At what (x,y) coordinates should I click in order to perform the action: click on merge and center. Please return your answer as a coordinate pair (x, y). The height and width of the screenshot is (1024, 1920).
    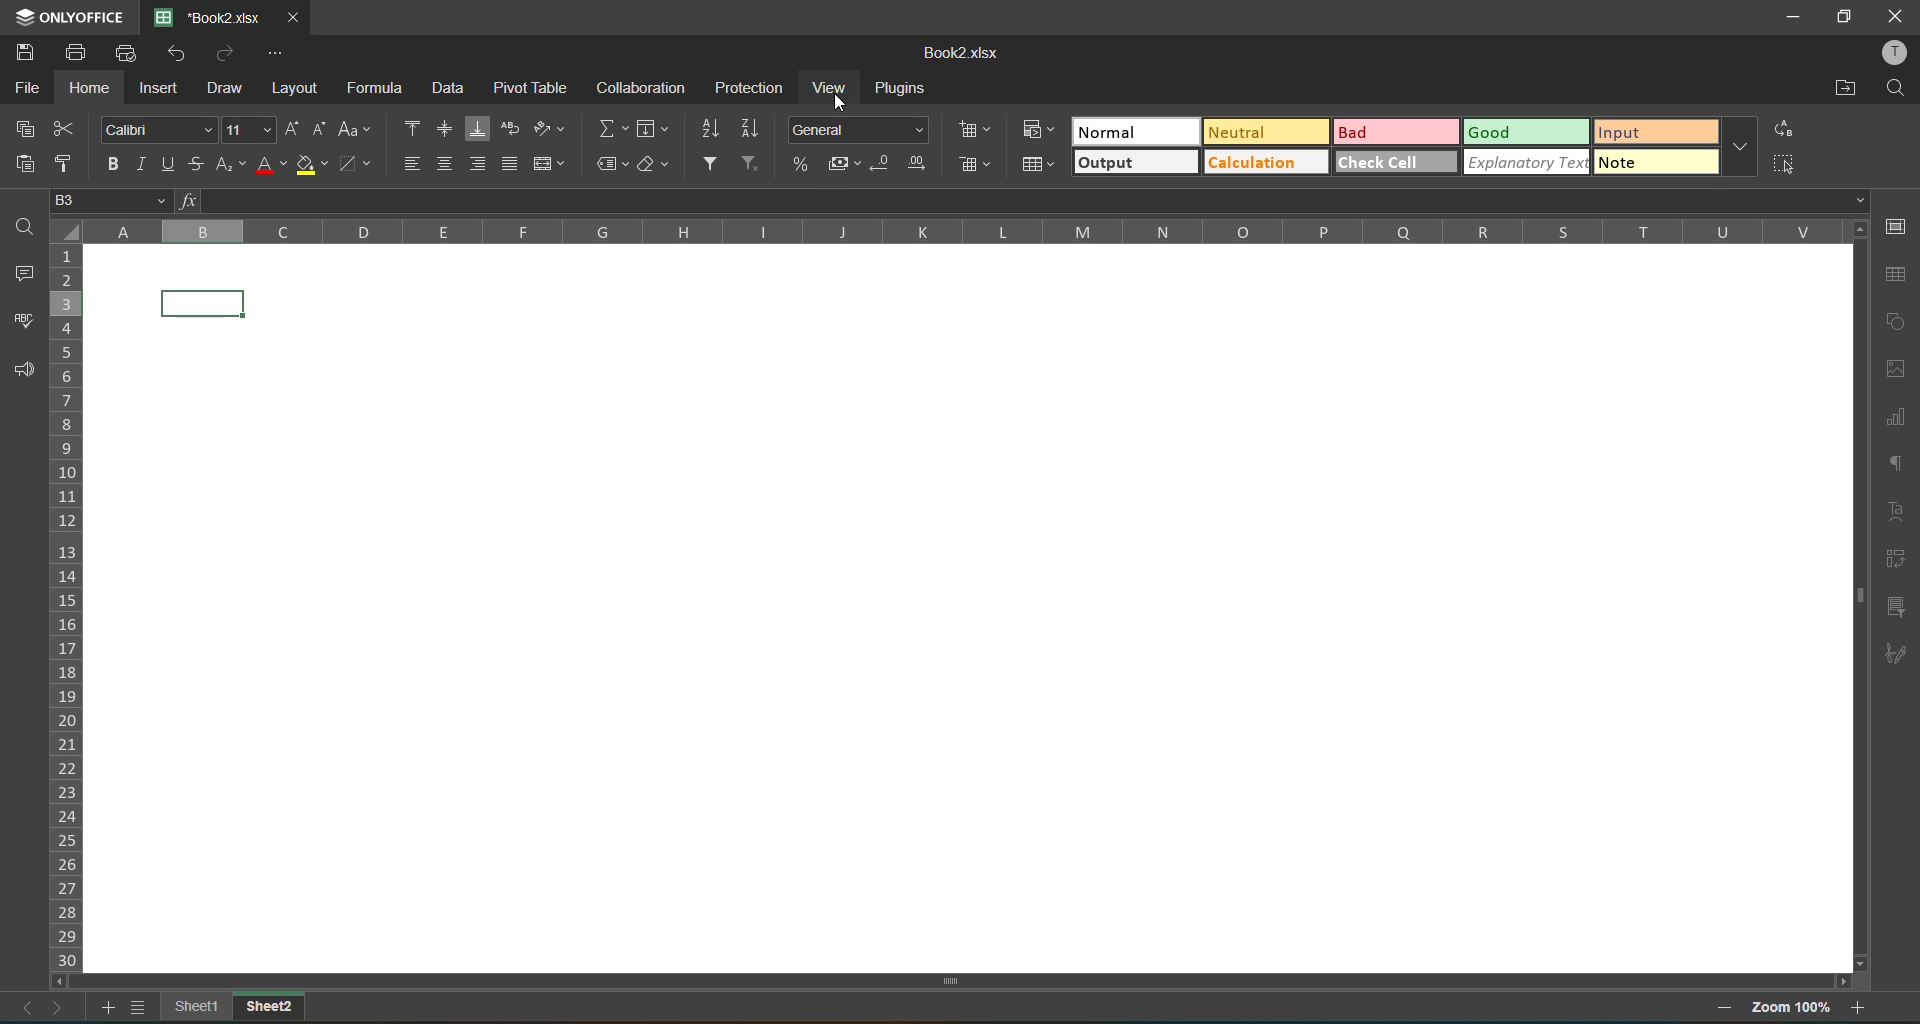
    Looking at the image, I should click on (547, 166).